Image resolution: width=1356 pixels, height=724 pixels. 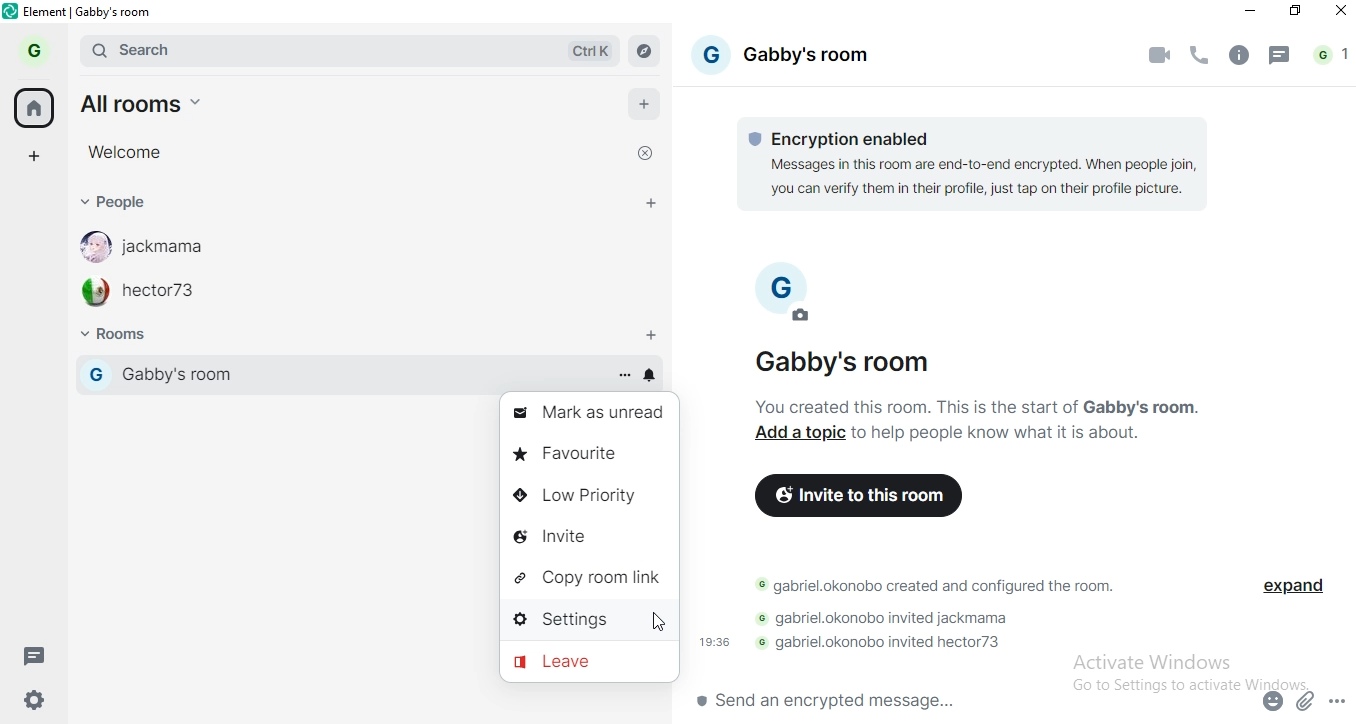 I want to click on element logo, so click(x=13, y=13).